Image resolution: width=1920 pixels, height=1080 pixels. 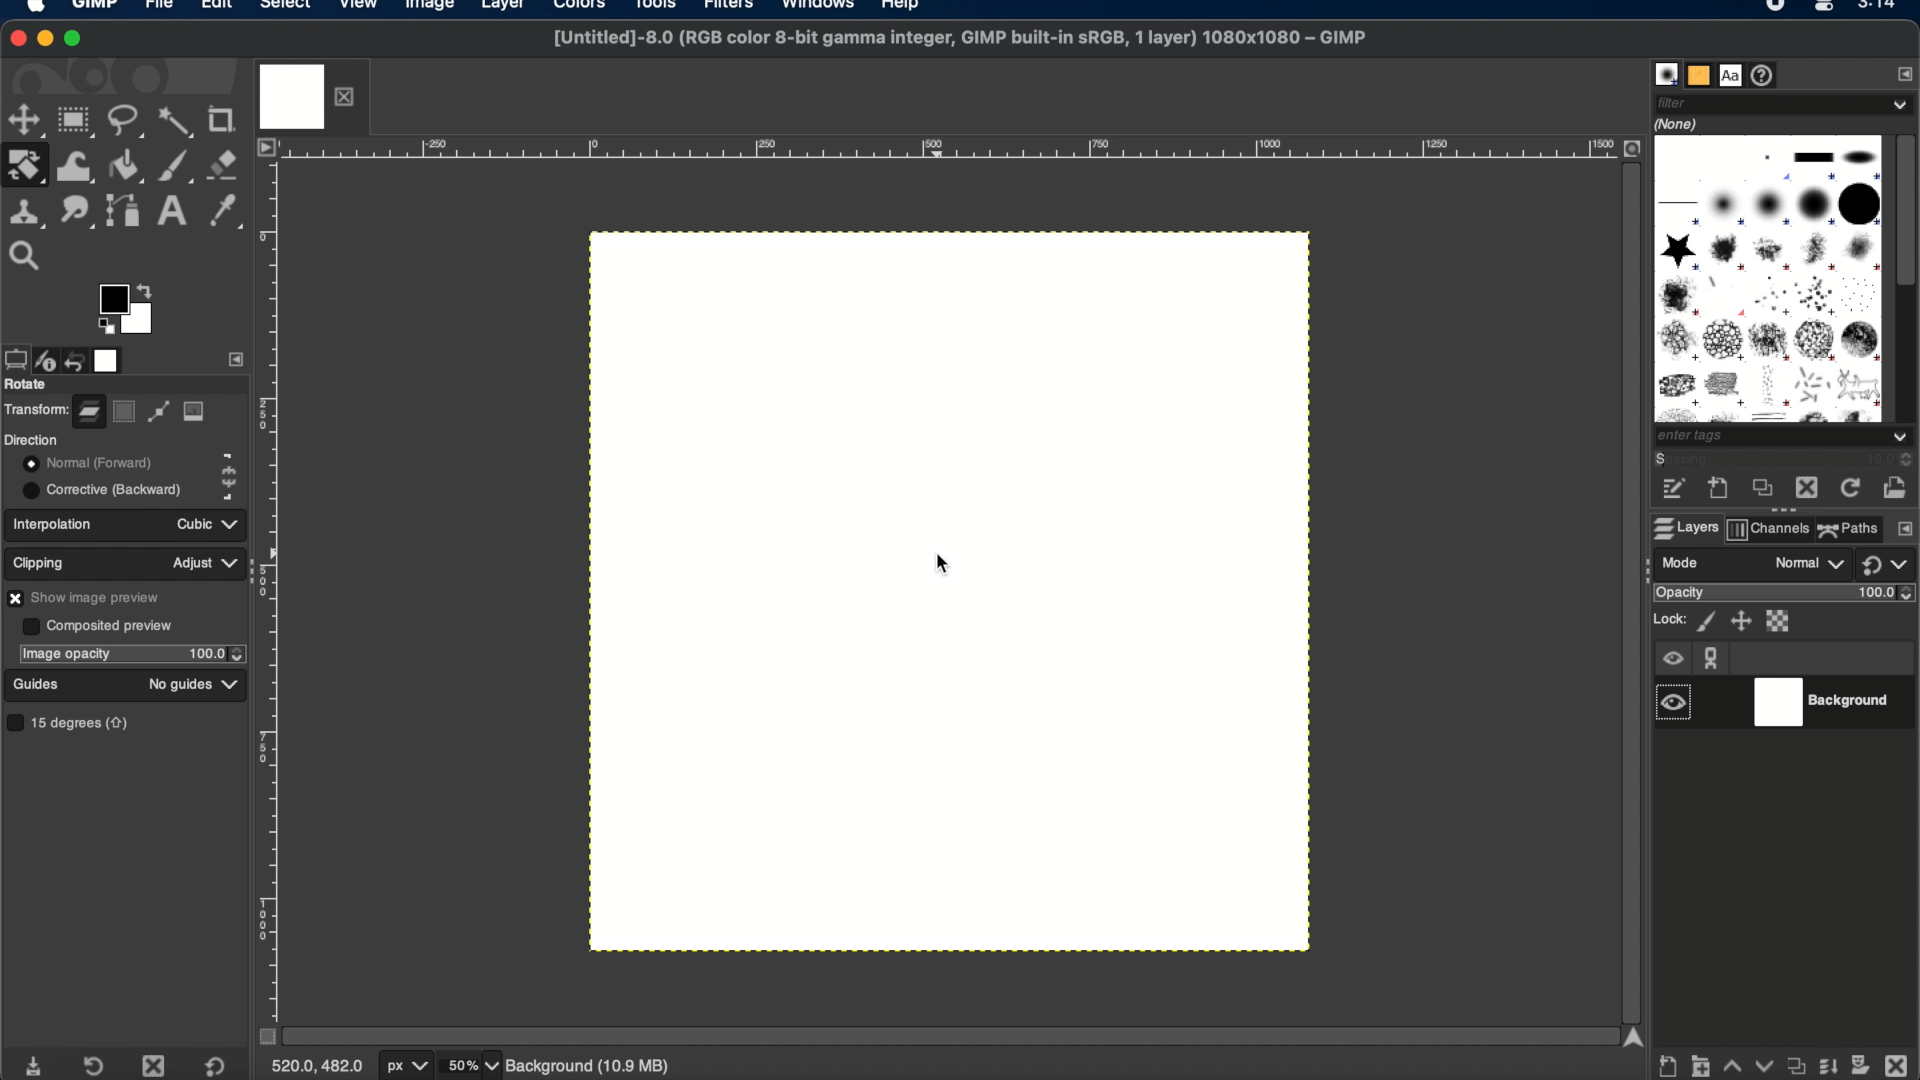 I want to click on save tool preset, so click(x=37, y=1064).